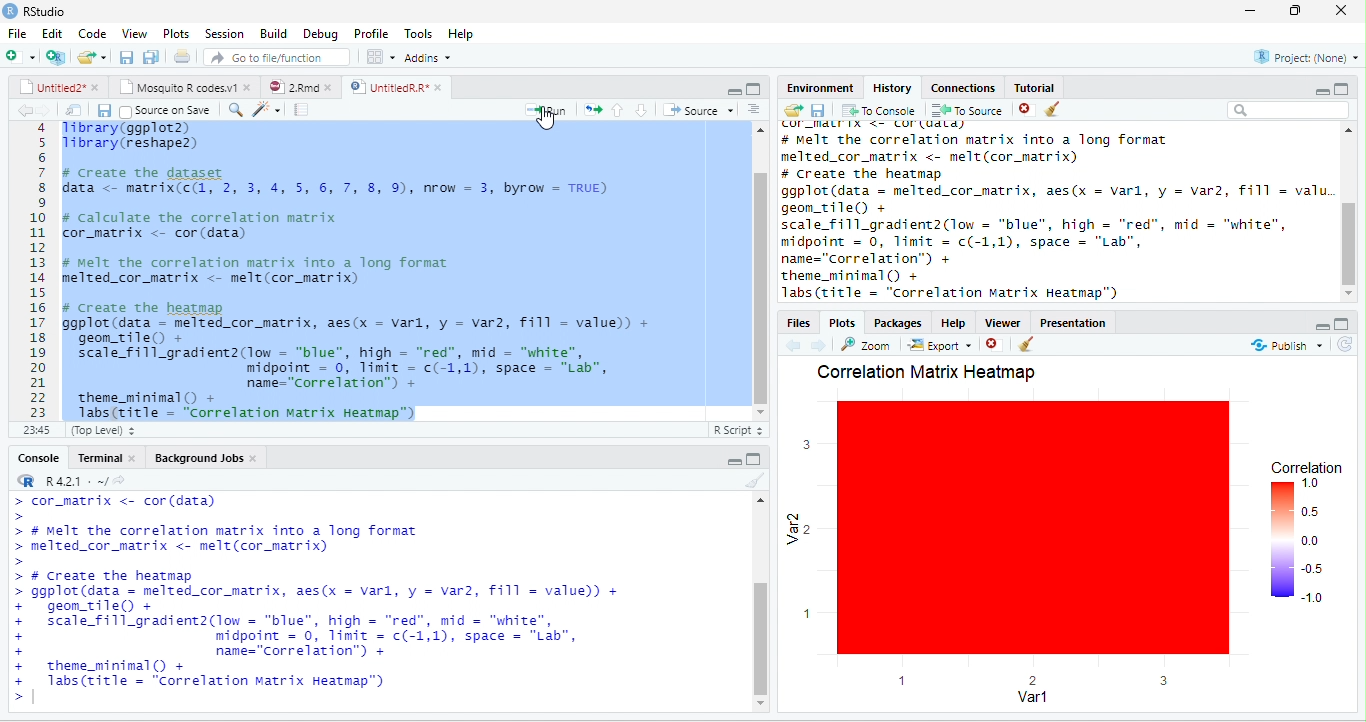 This screenshot has width=1366, height=722. What do you see at coordinates (1307, 537) in the screenshot?
I see `correlation` at bounding box center [1307, 537].